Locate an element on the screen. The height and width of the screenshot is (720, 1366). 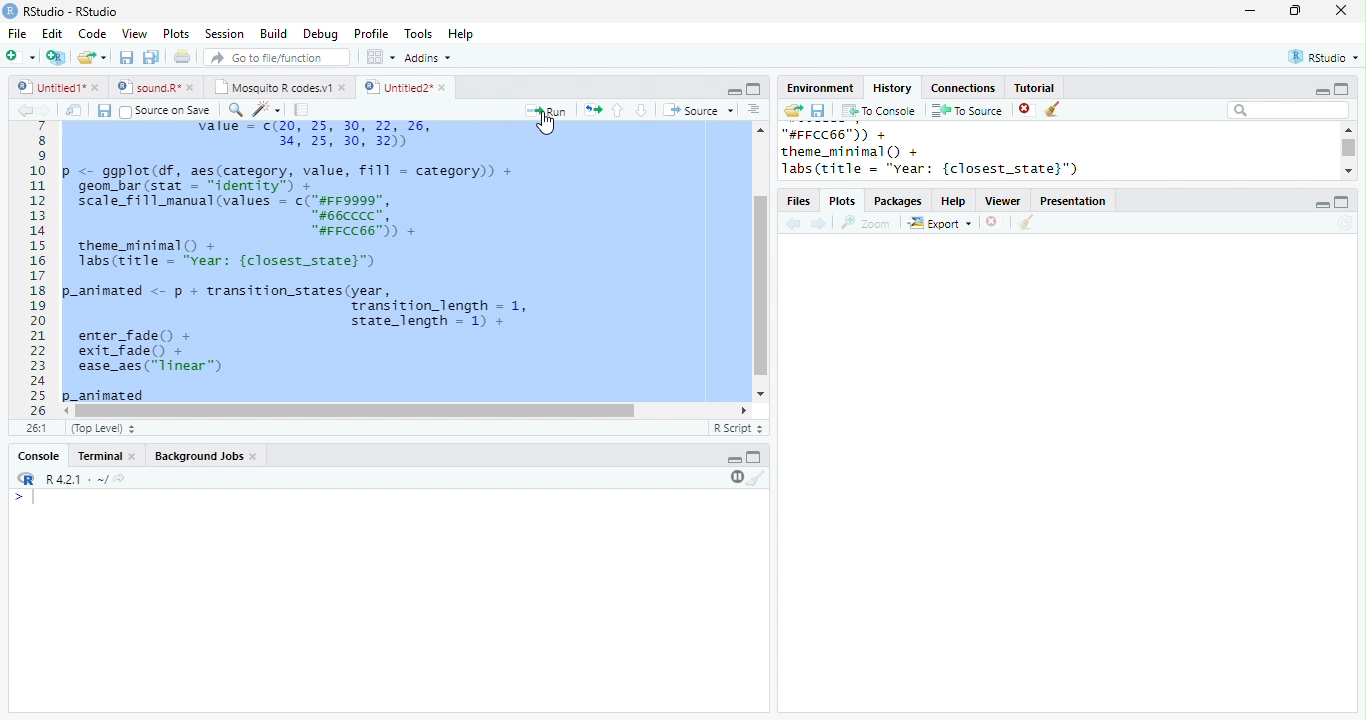
History is located at coordinates (892, 88).